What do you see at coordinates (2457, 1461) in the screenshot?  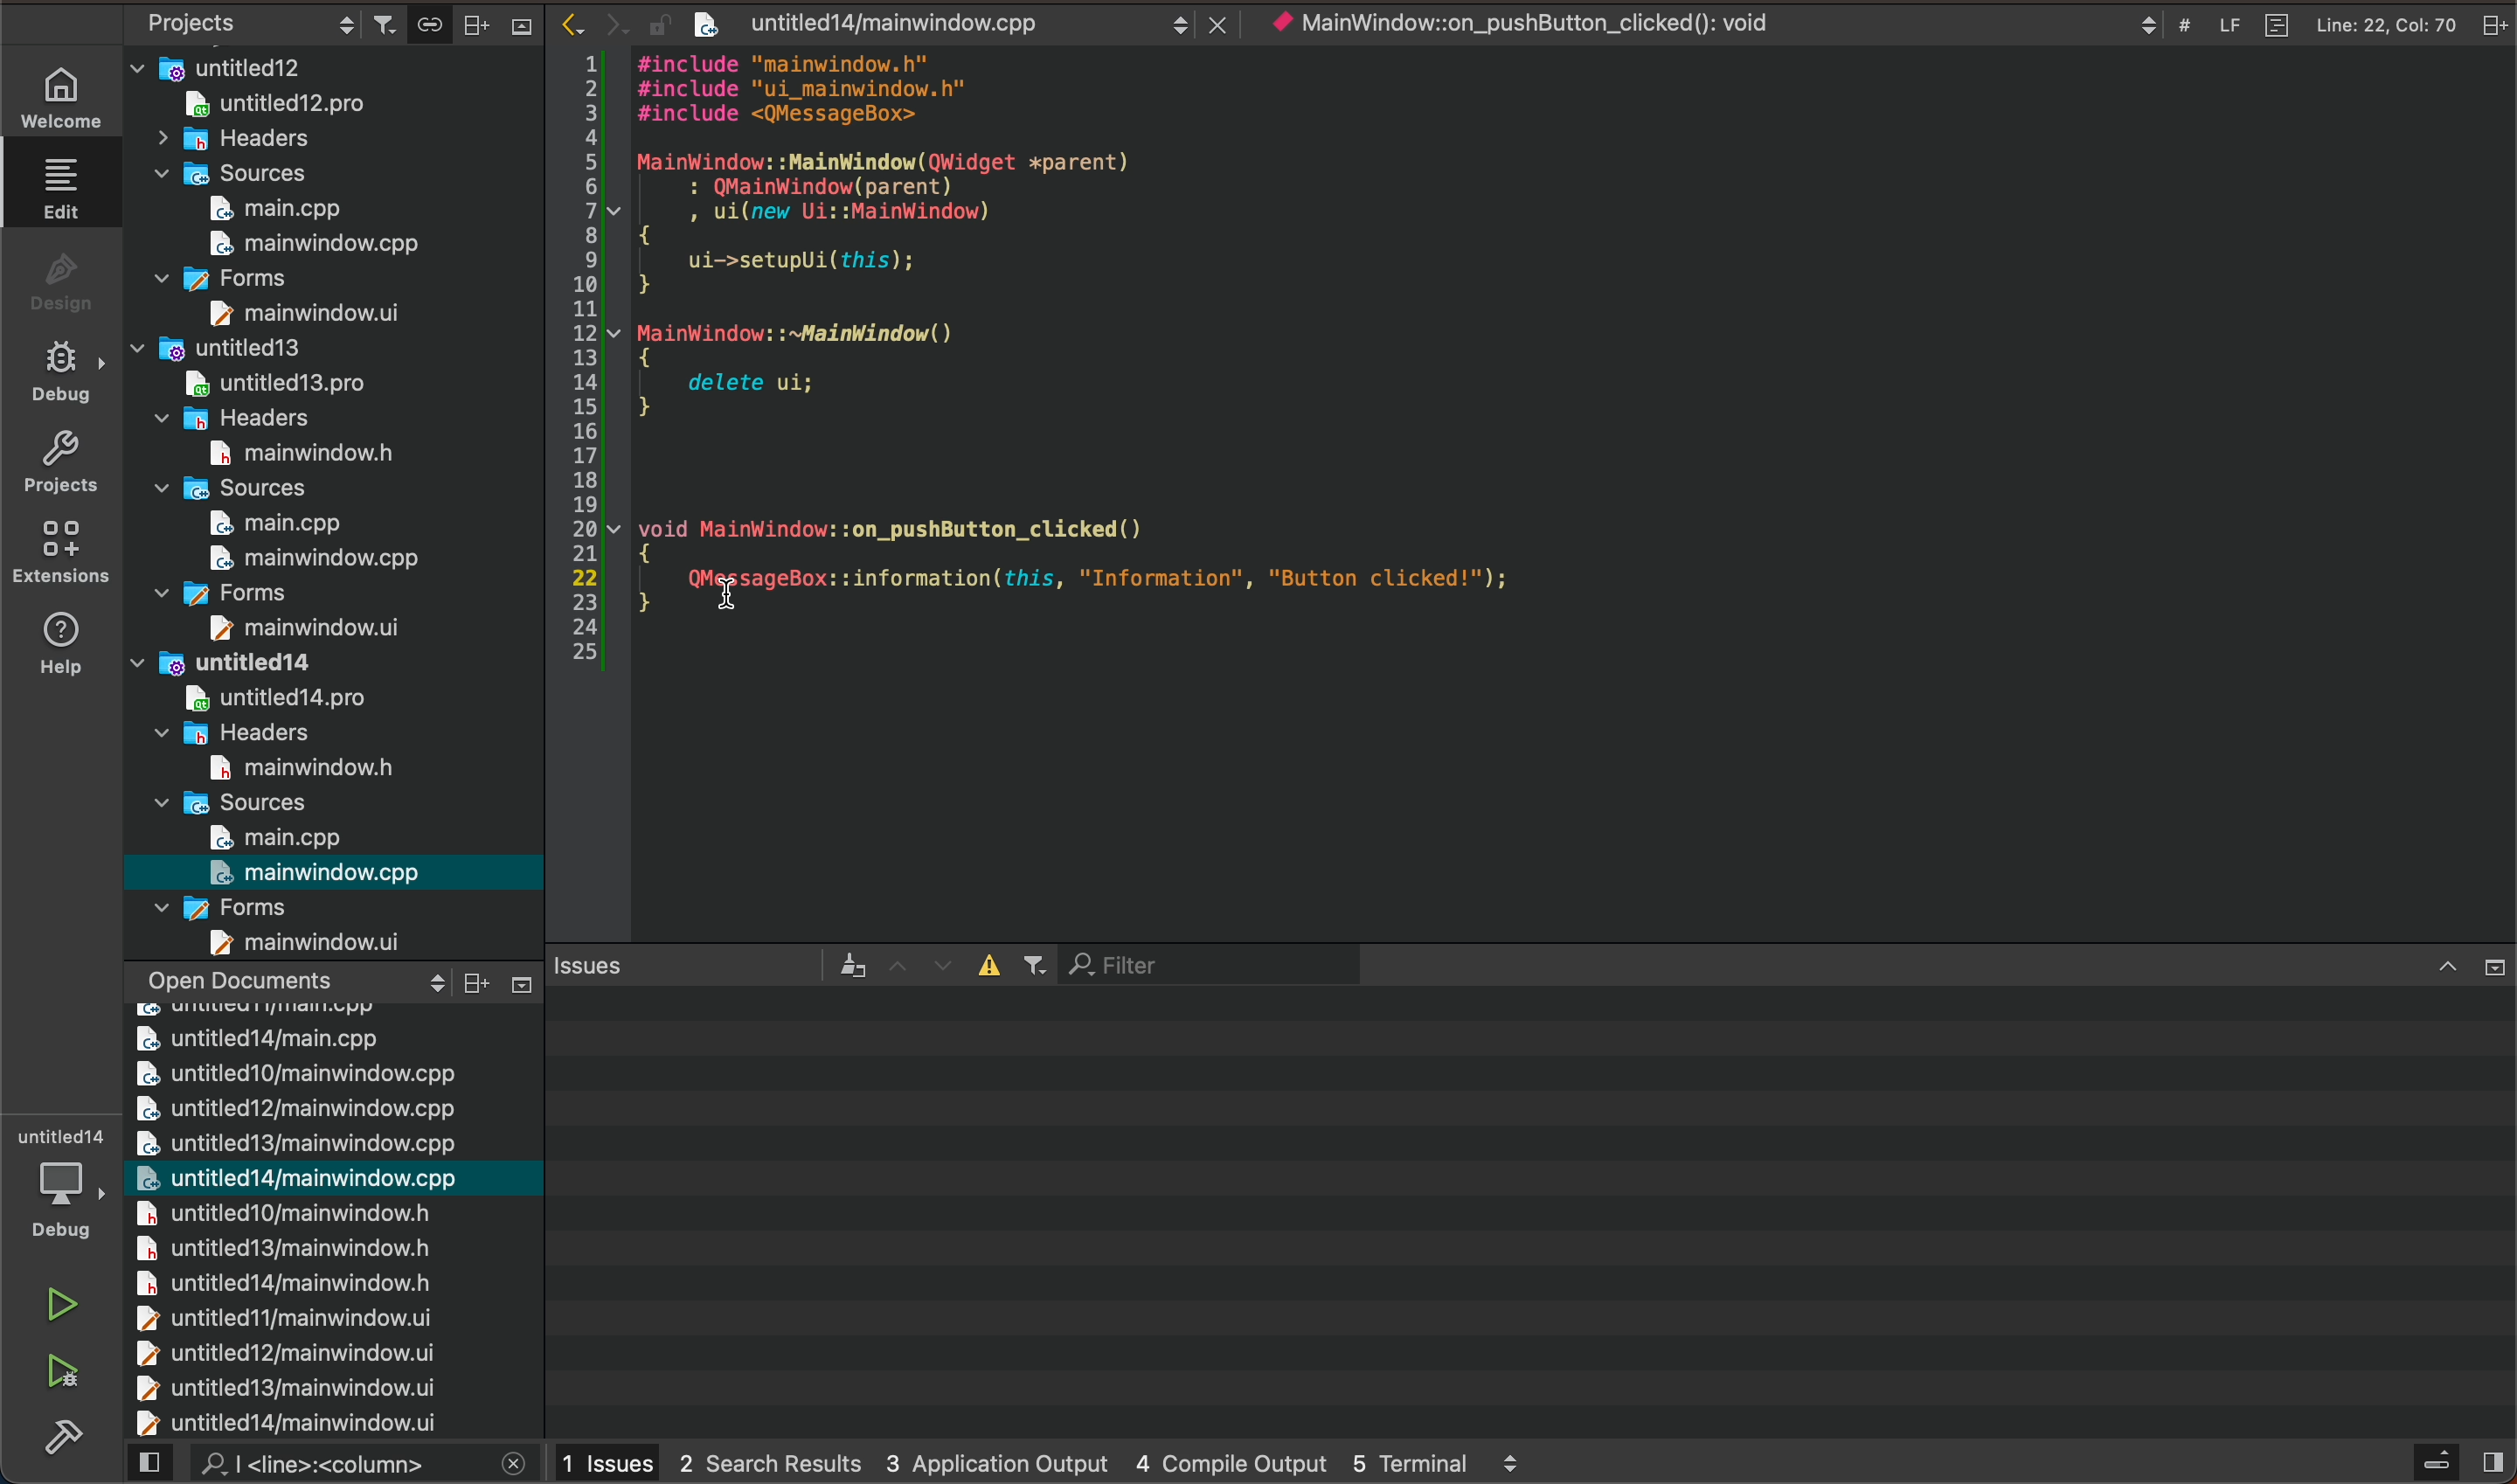 I see `close side bar` at bounding box center [2457, 1461].